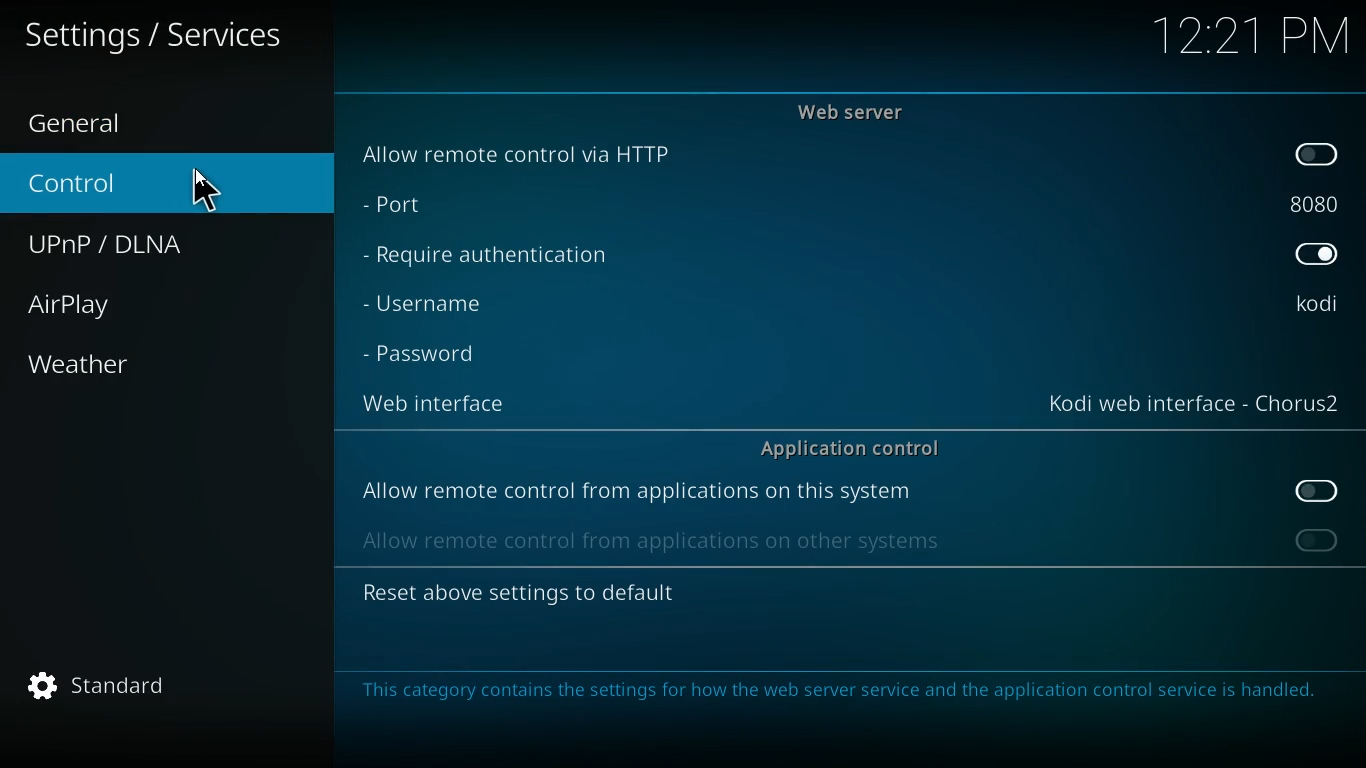 This screenshot has height=768, width=1366. What do you see at coordinates (1192, 402) in the screenshot?
I see `web interface` at bounding box center [1192, 402].